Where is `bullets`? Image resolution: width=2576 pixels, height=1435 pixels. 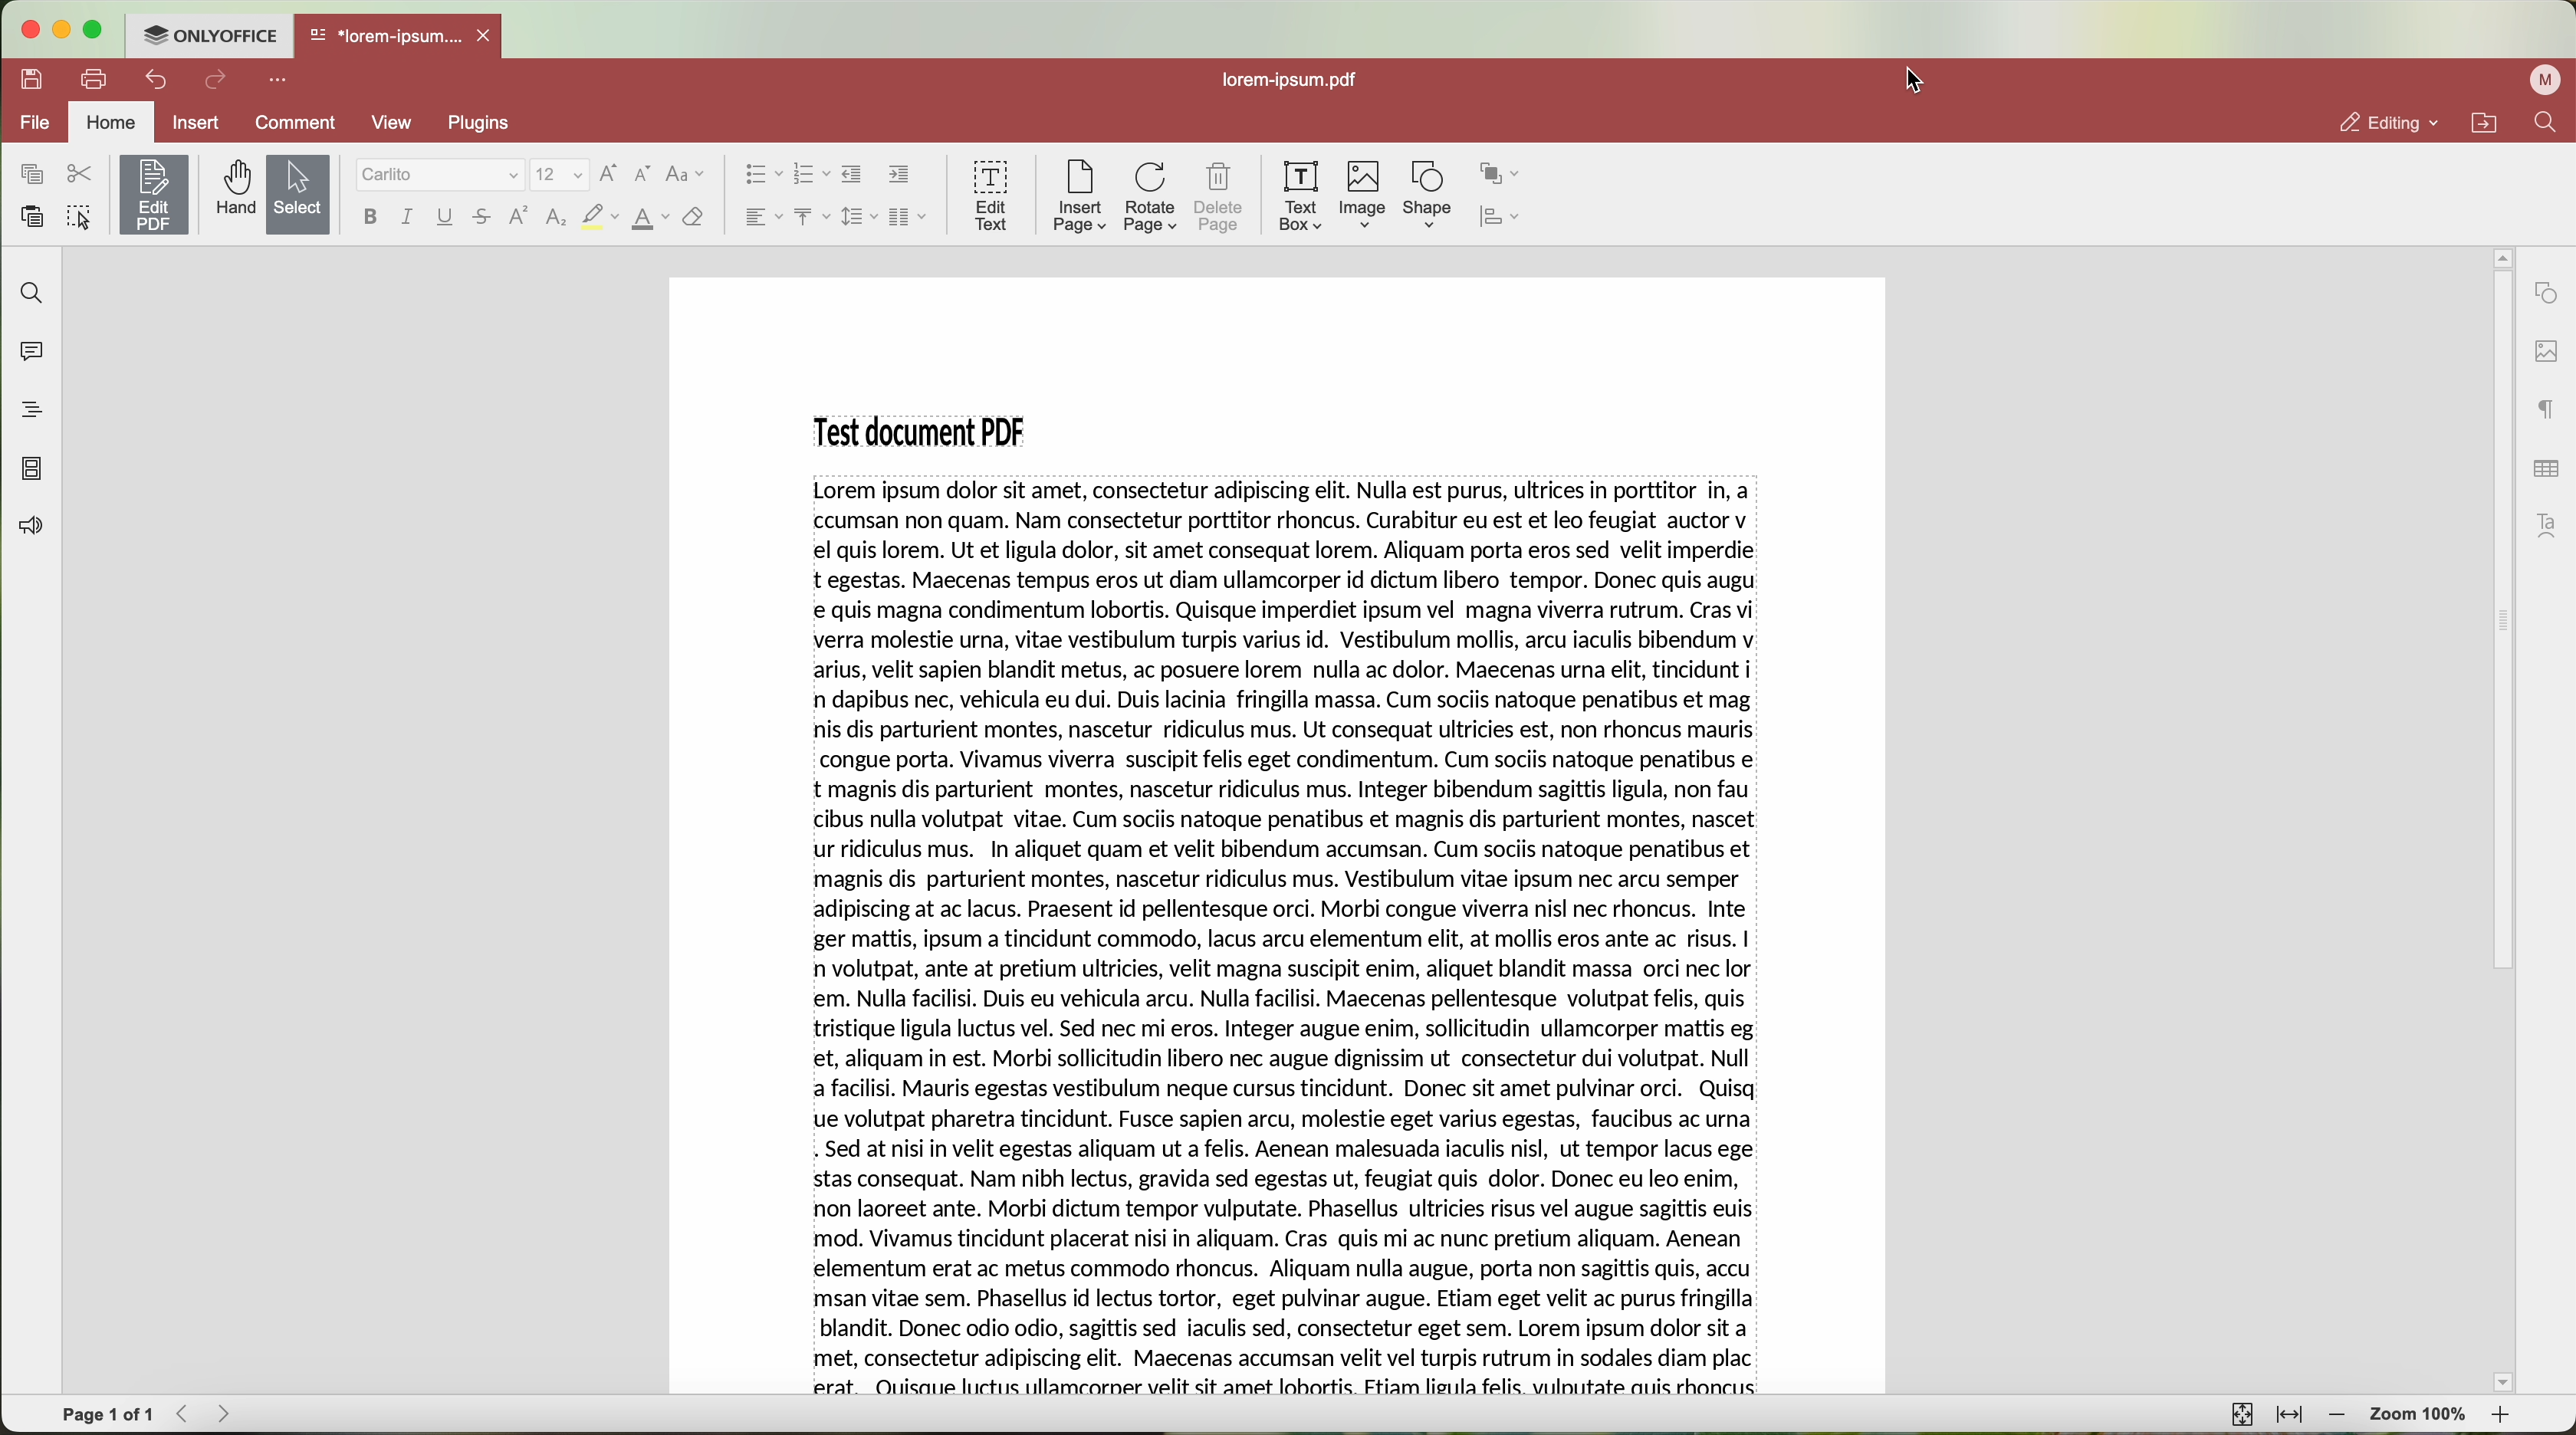 bullets is located at coordinates (762, 174).